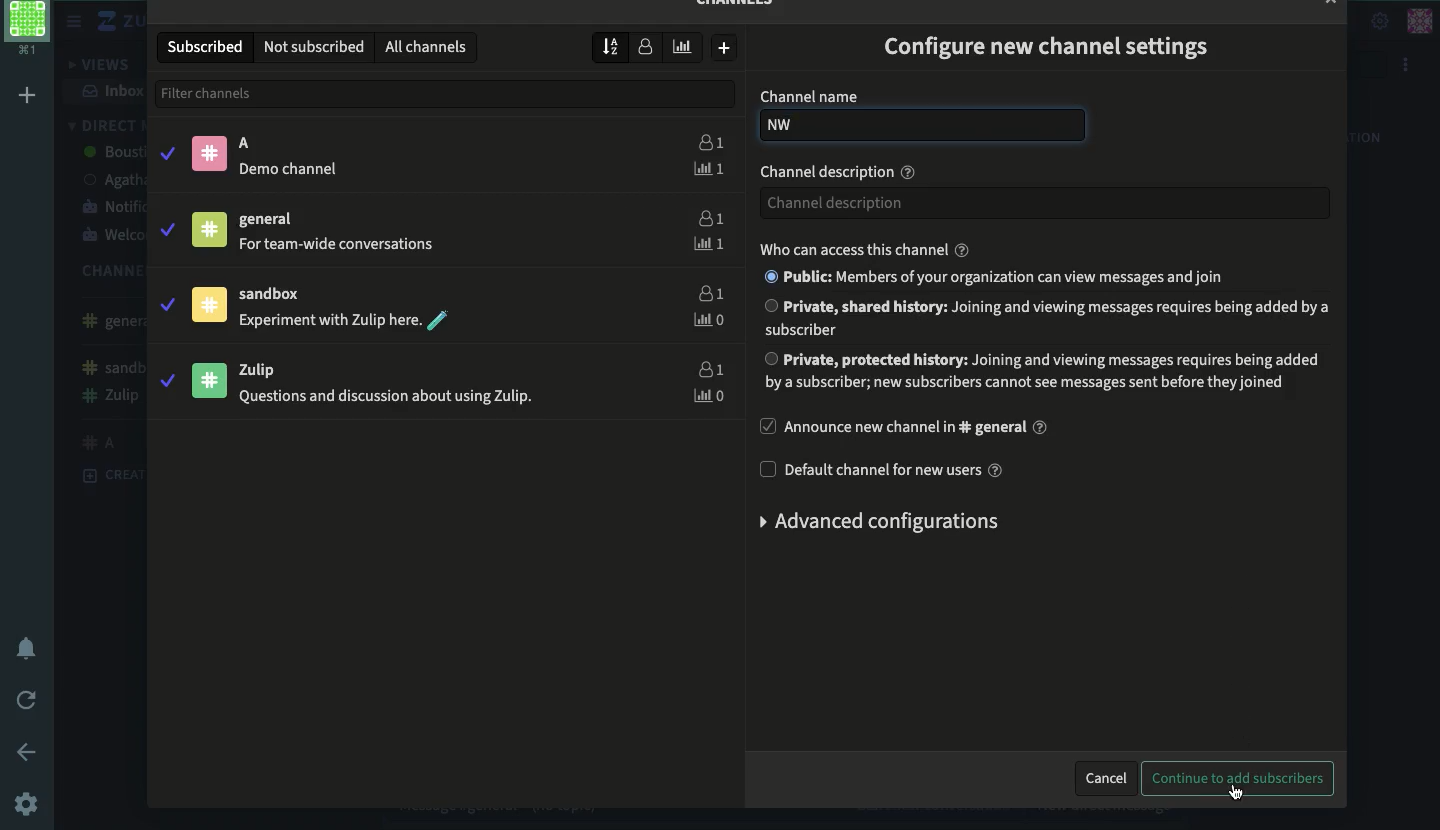 The image size is (1440, 830). What do you see at coordinates (1235, 777) in the screenshot?
I see `continue to add subscribers` at bounding box center [1235, 777].